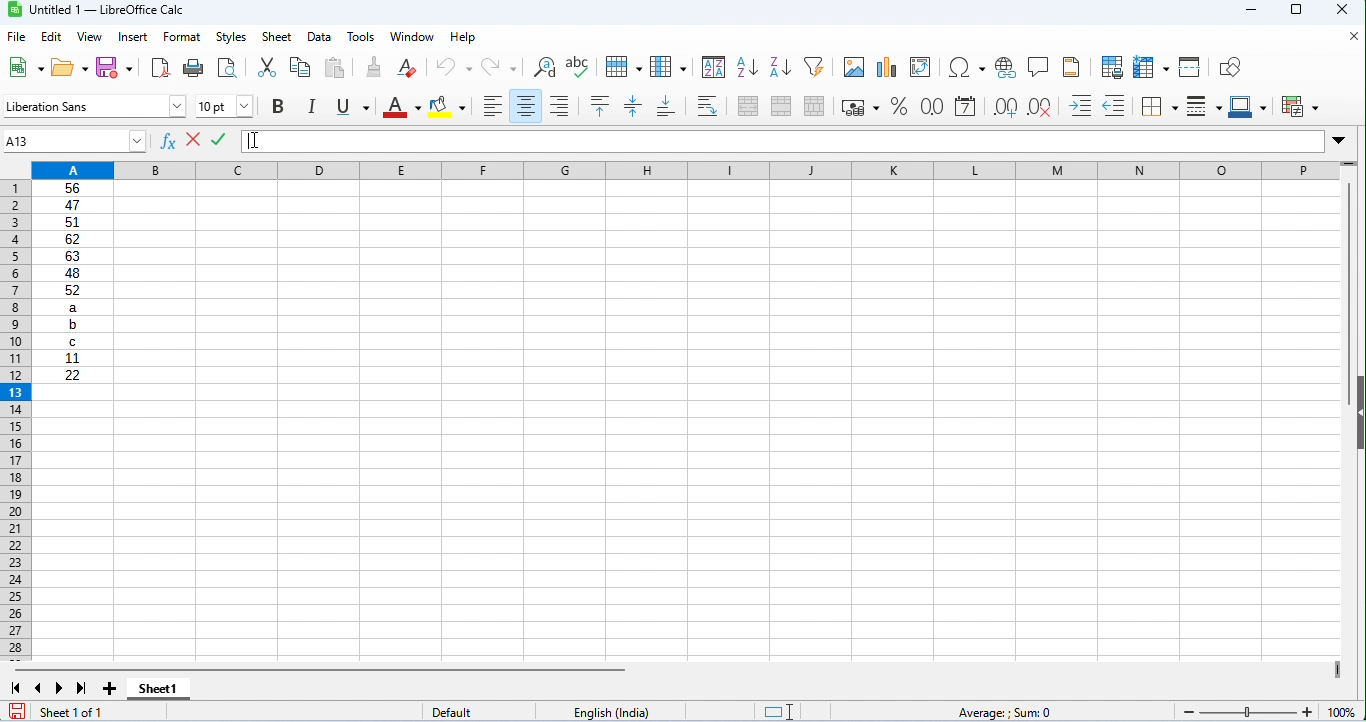  What do you see at coordinates (82, 688) in the screenshot?
I see `last sheet` at bounding box center [82, 688].